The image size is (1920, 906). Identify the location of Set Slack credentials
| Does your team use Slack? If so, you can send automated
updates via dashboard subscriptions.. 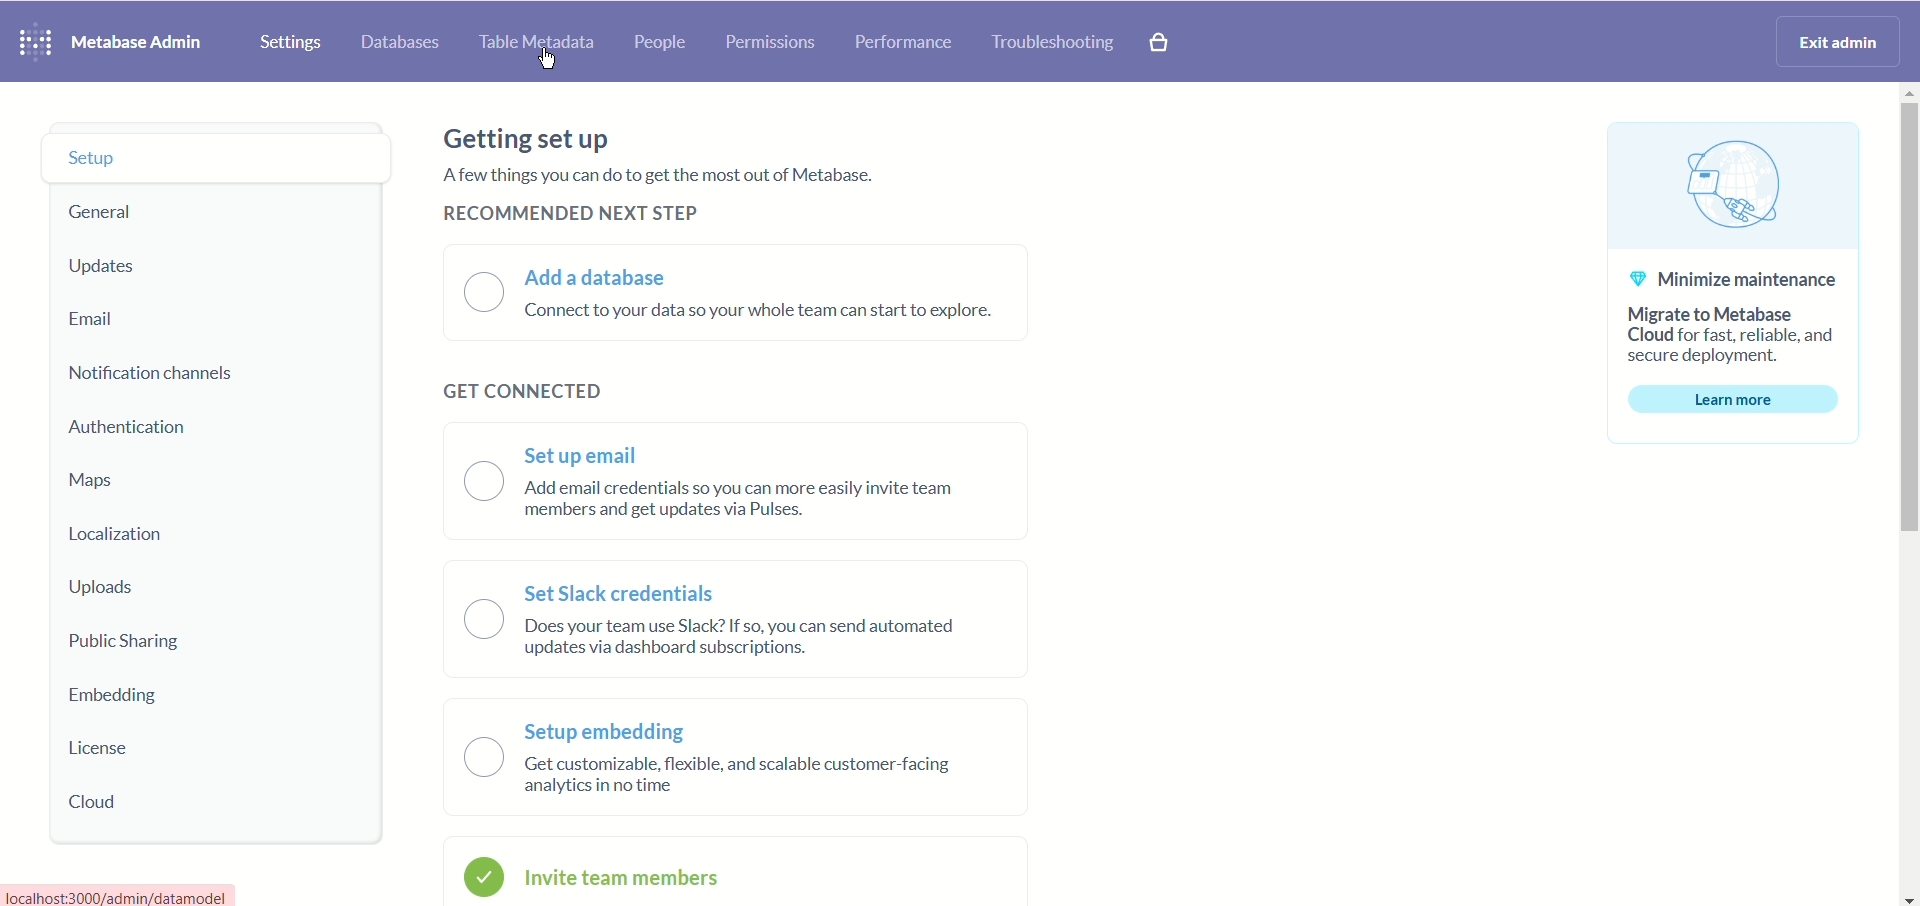
(741, 620).